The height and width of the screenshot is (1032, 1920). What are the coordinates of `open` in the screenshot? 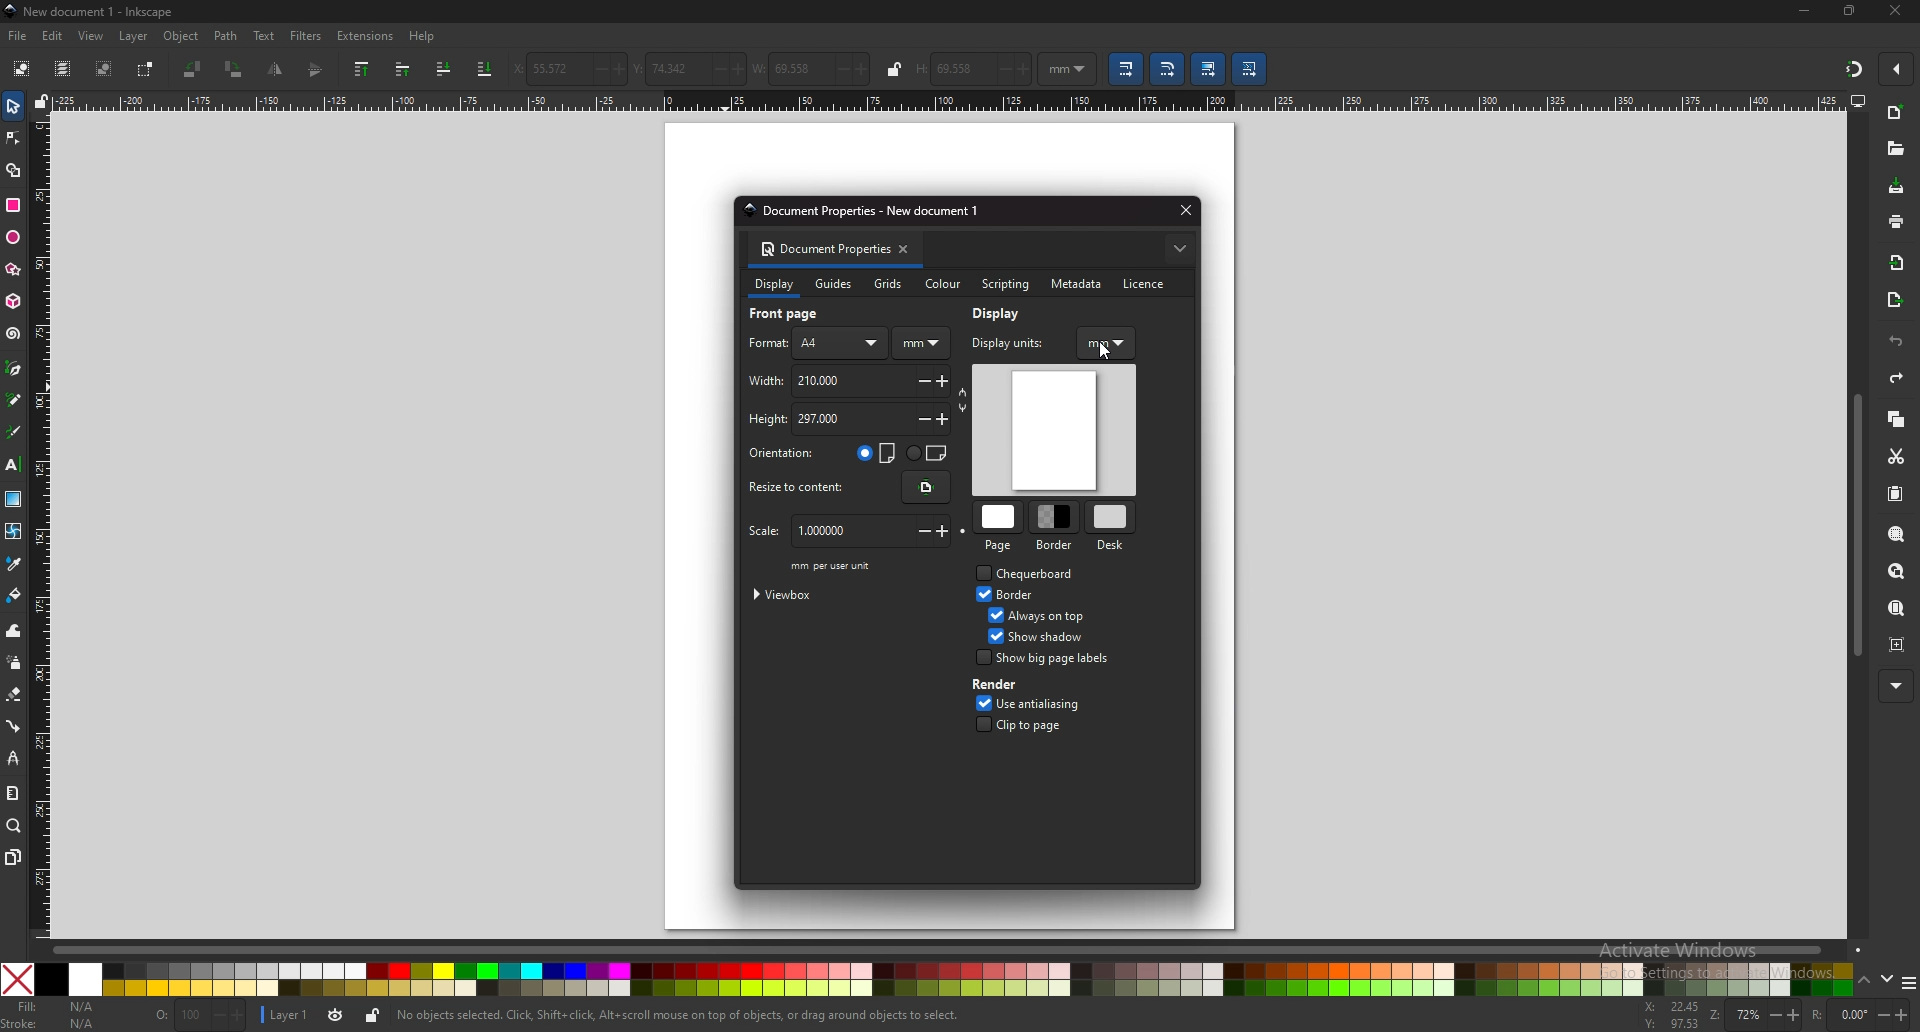 It's located at (1896, 148).